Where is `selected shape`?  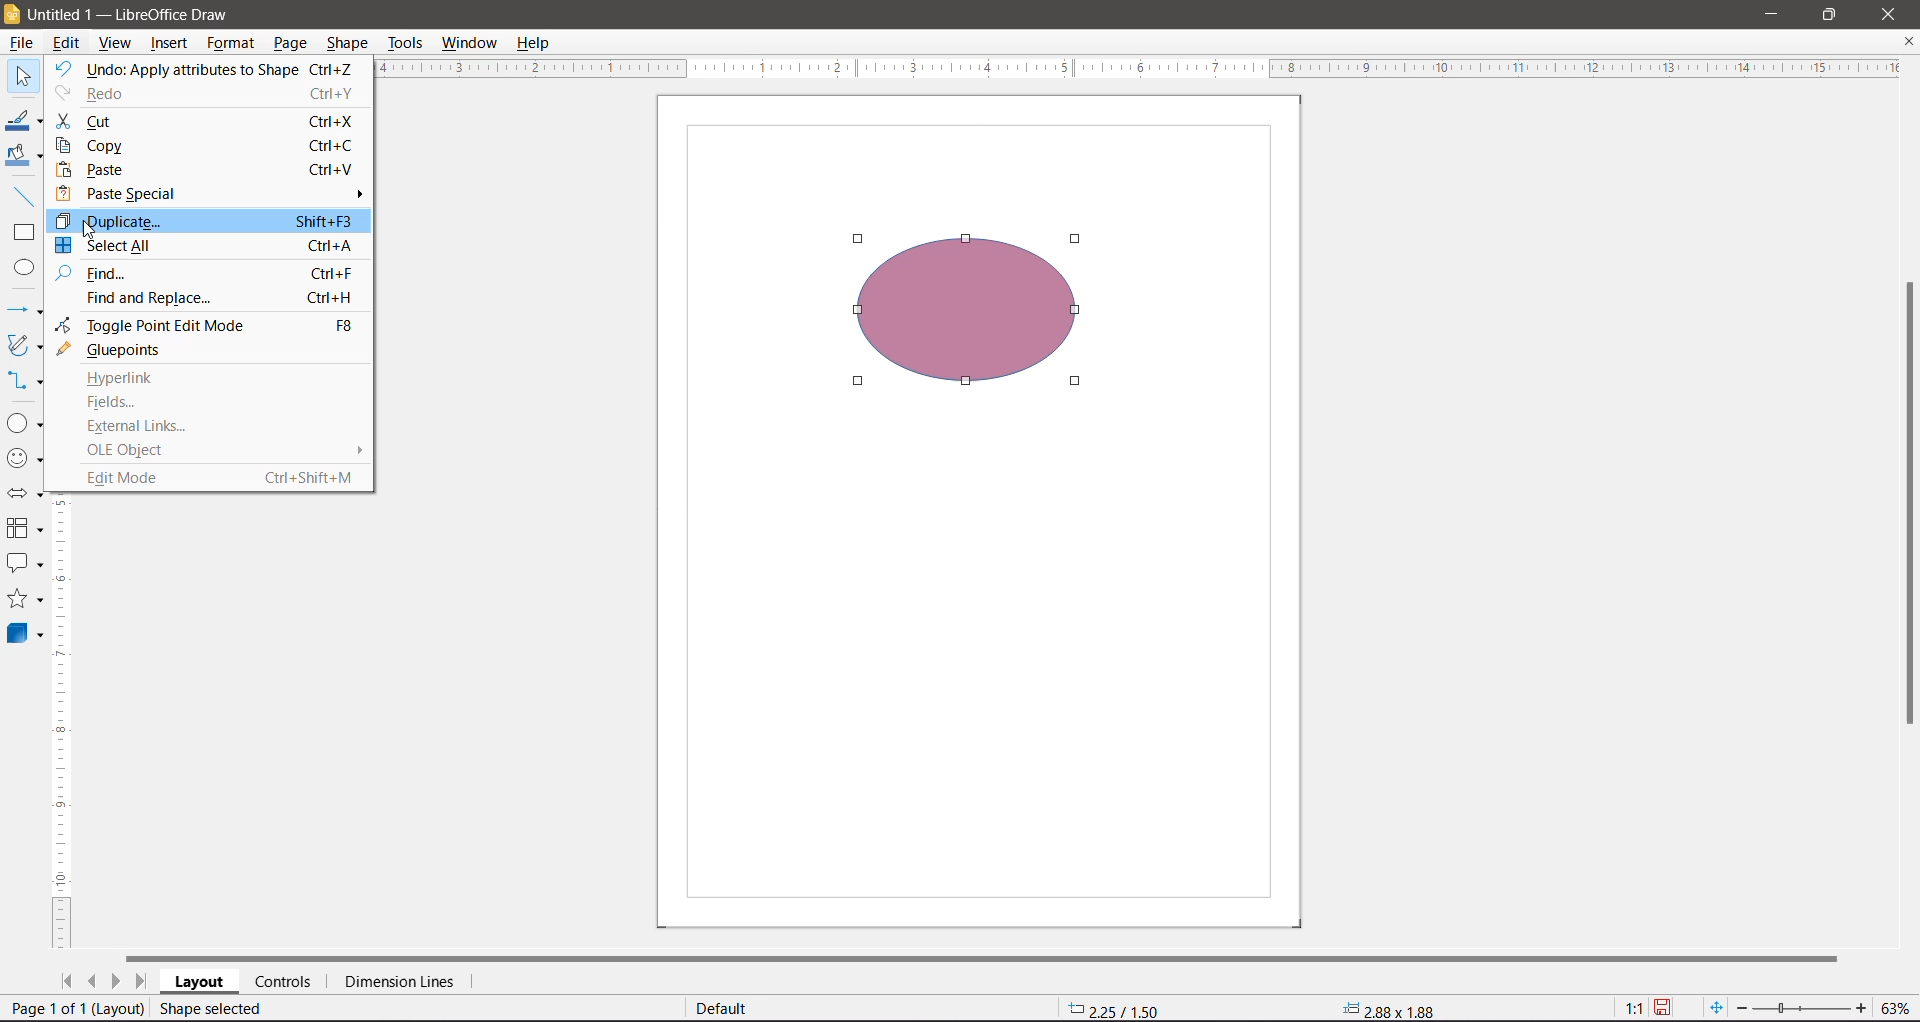 selected shape is located at coordinates (970, 315).